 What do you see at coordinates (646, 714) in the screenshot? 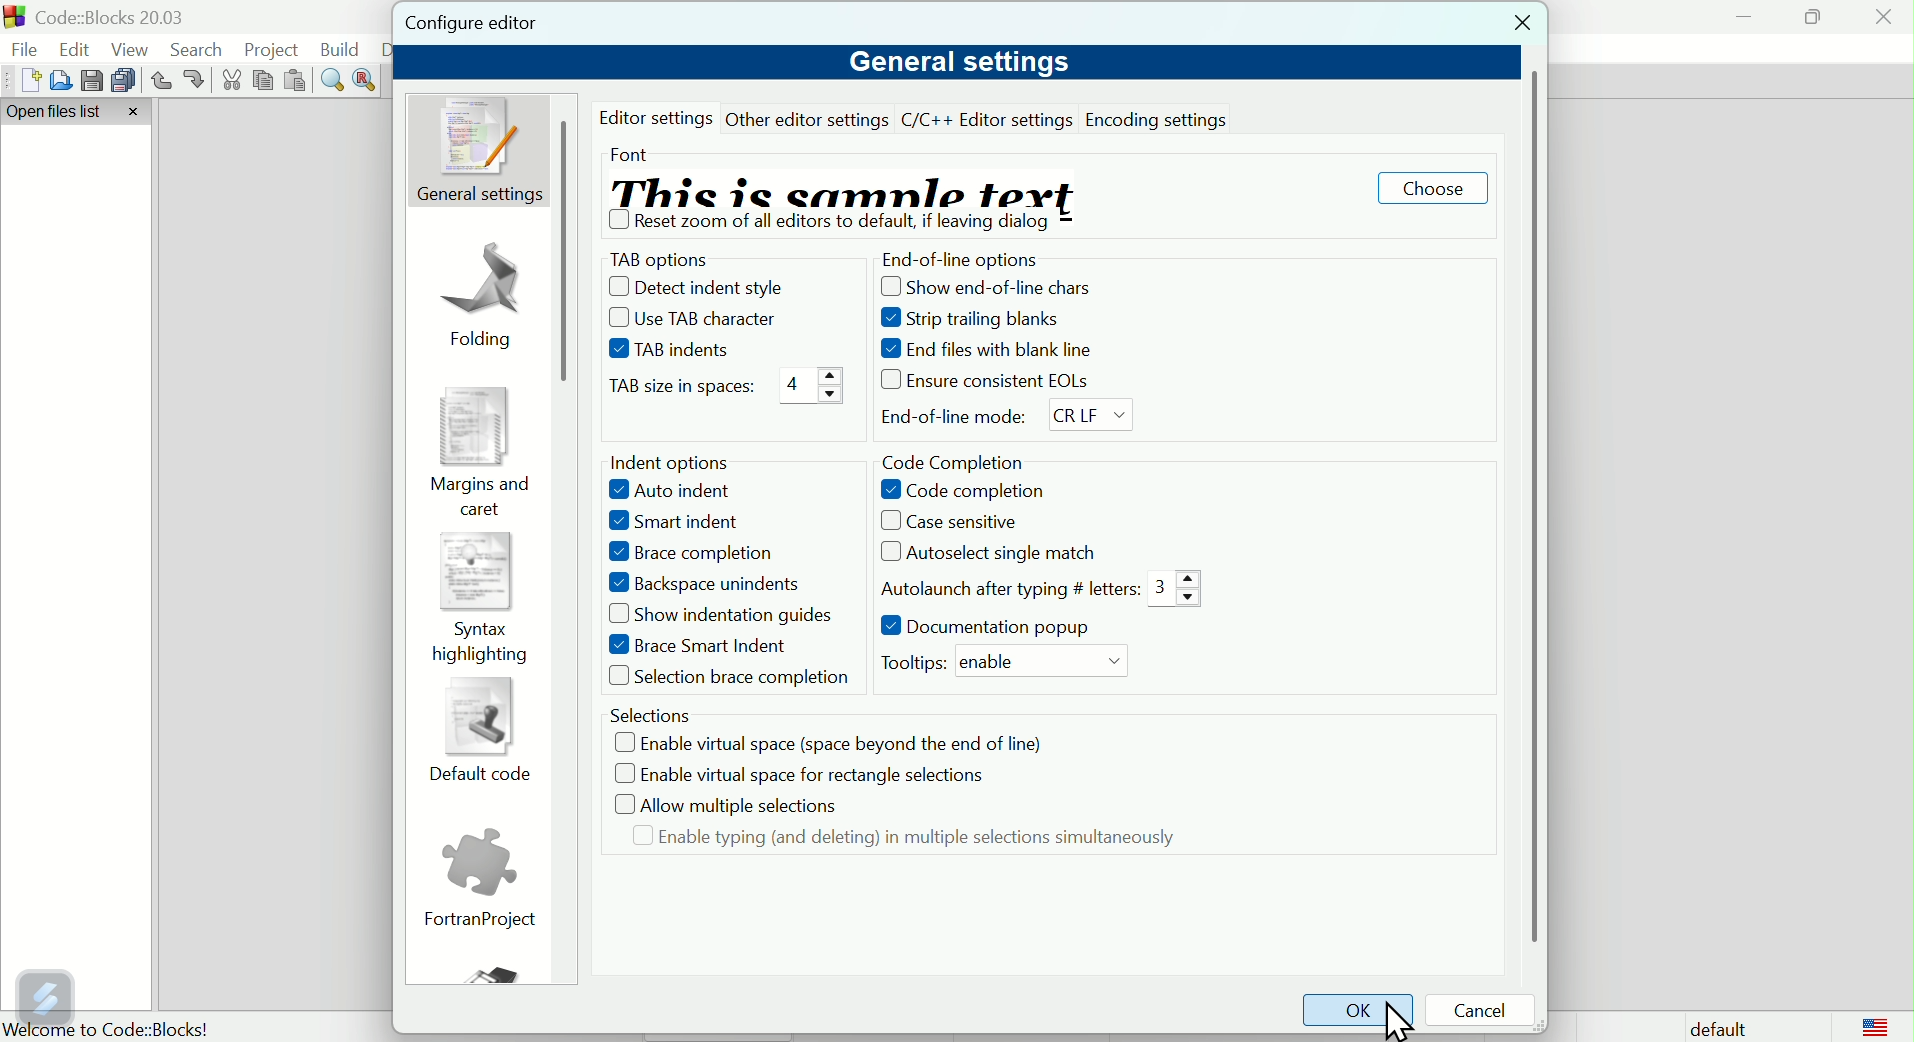
I see `Selections` at bounding box center [646, 714].